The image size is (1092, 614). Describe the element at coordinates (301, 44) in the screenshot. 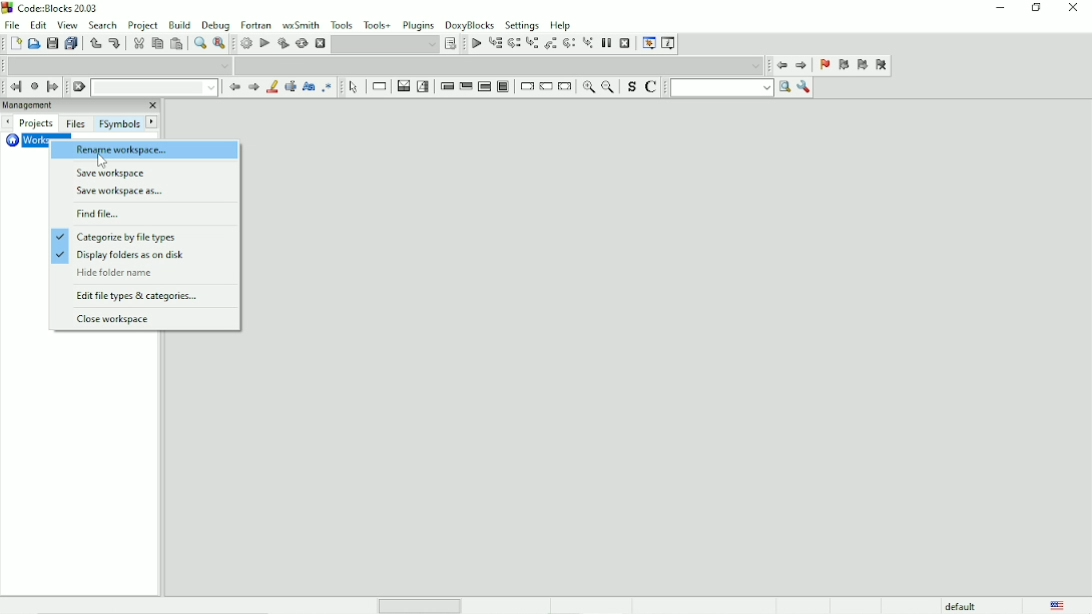

I see `Rebuild` at that location.